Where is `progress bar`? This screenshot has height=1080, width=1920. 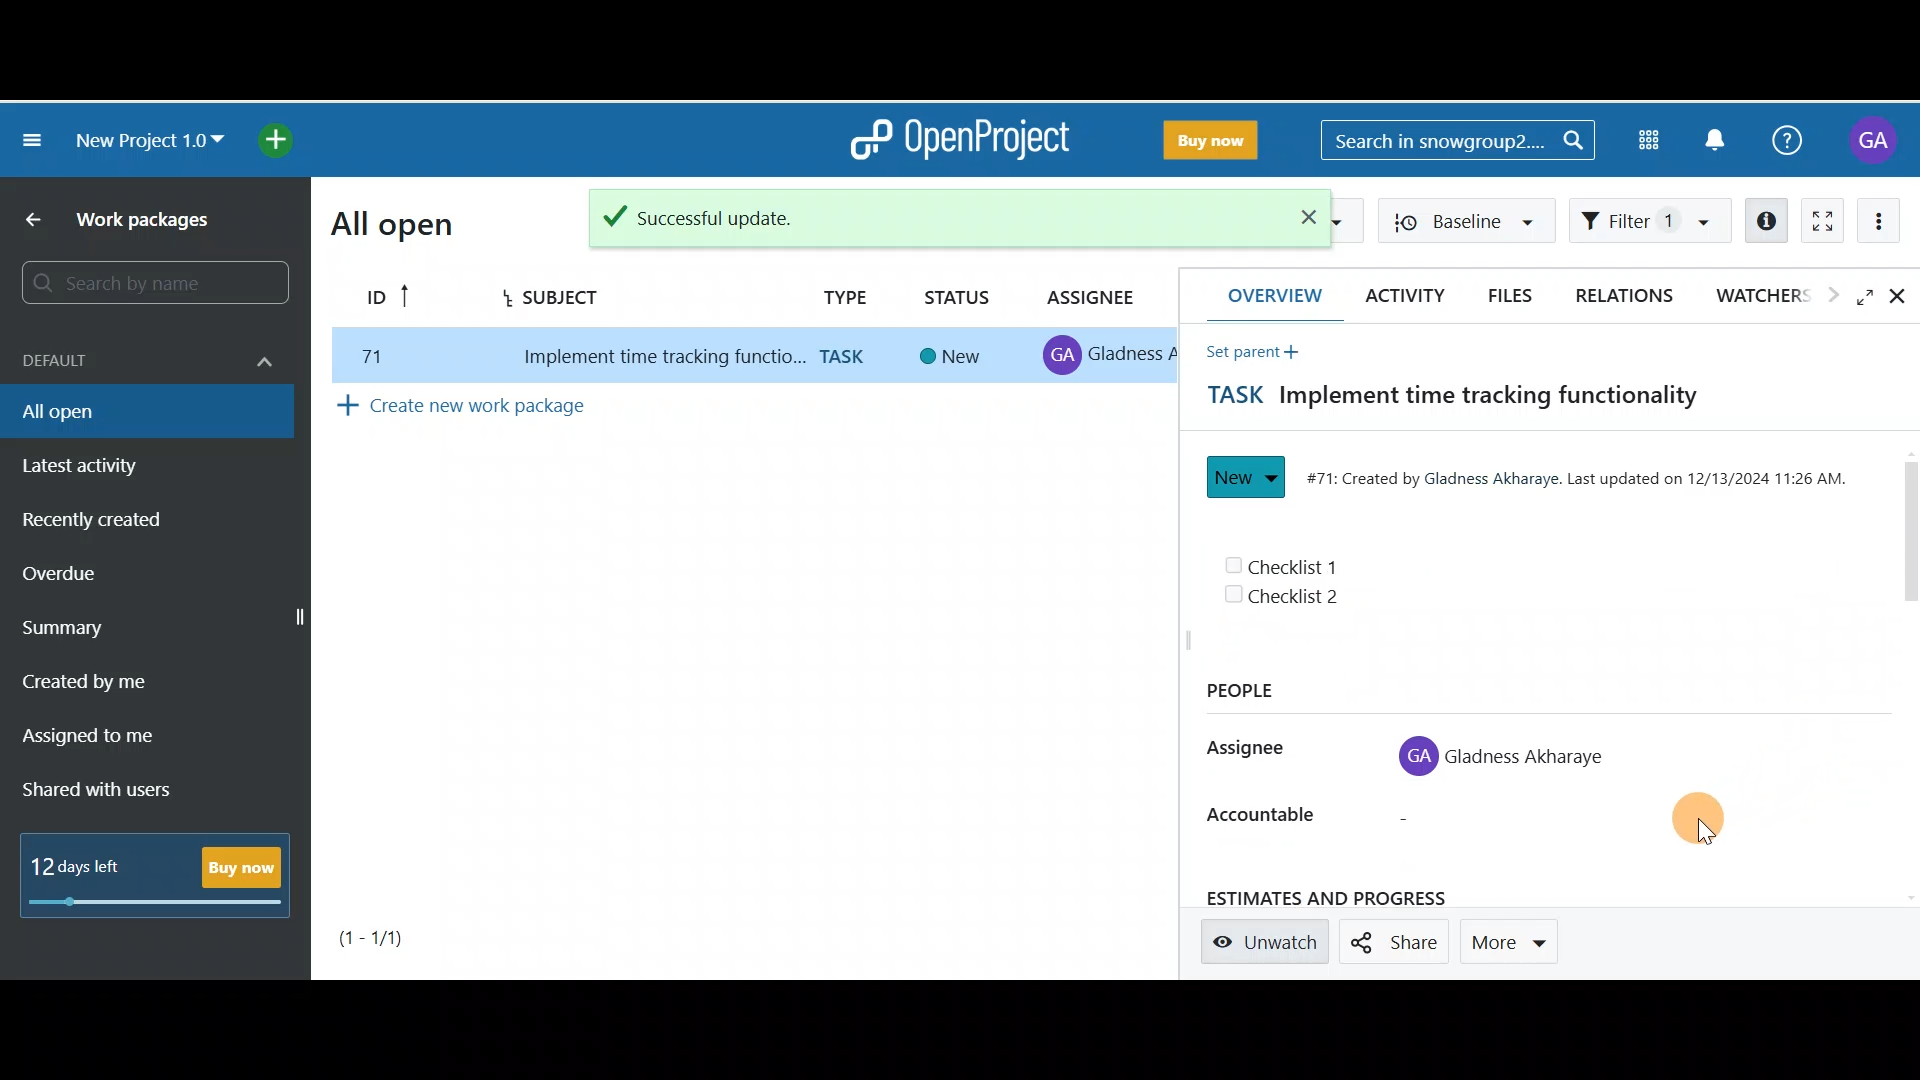 progress bar is located at coordinates (158, 904).